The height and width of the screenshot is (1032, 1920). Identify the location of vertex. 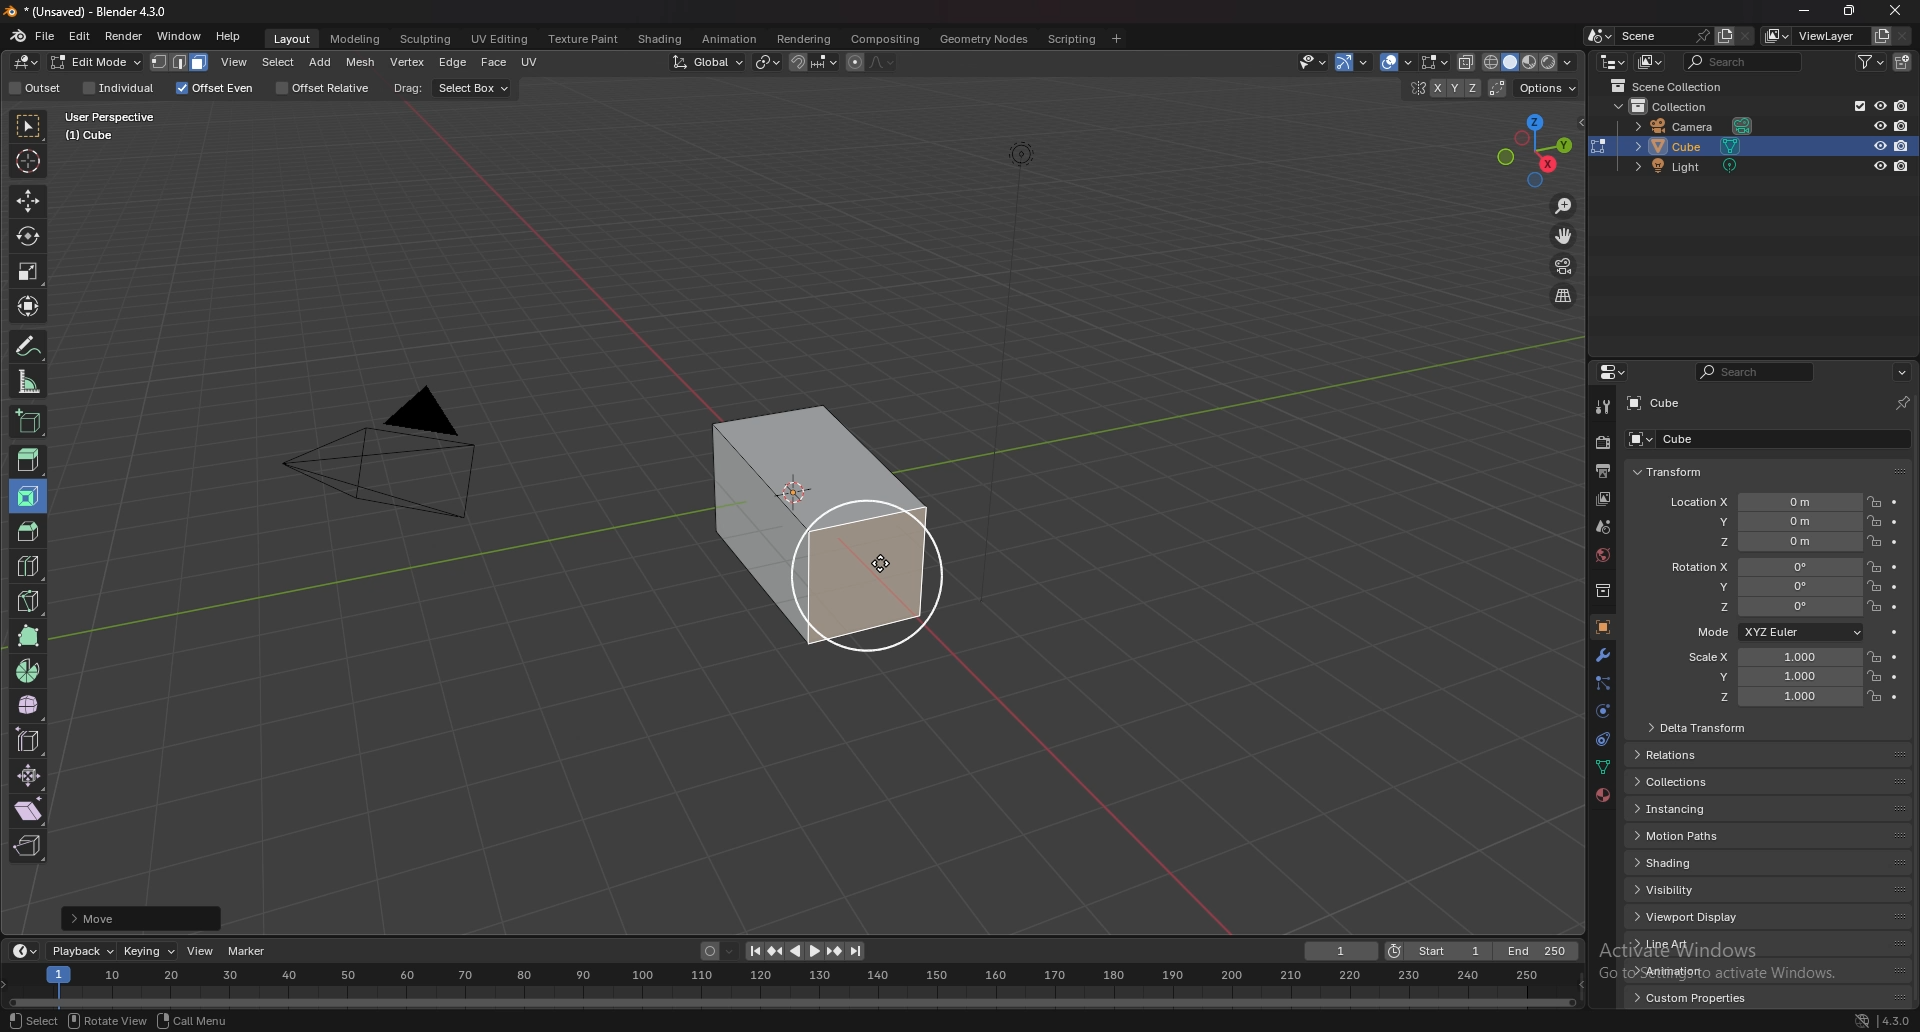
(406, 62).